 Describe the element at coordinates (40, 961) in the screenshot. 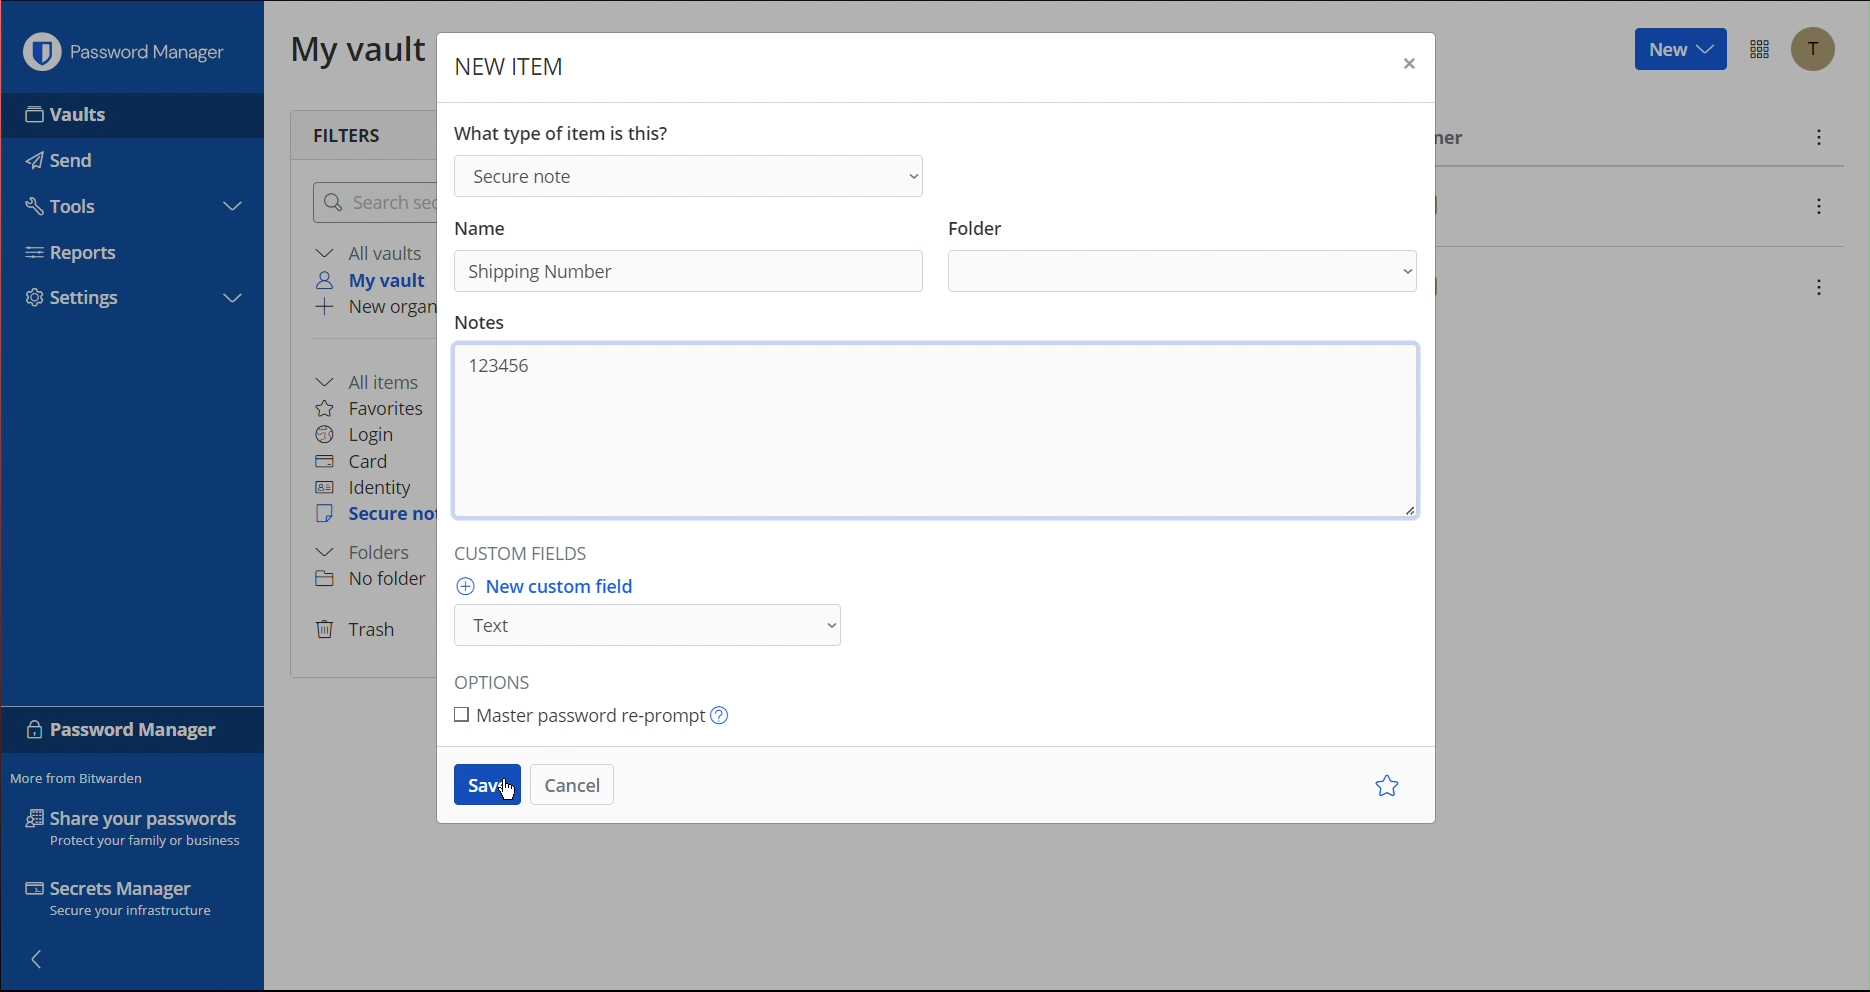

I see `back` at that location.